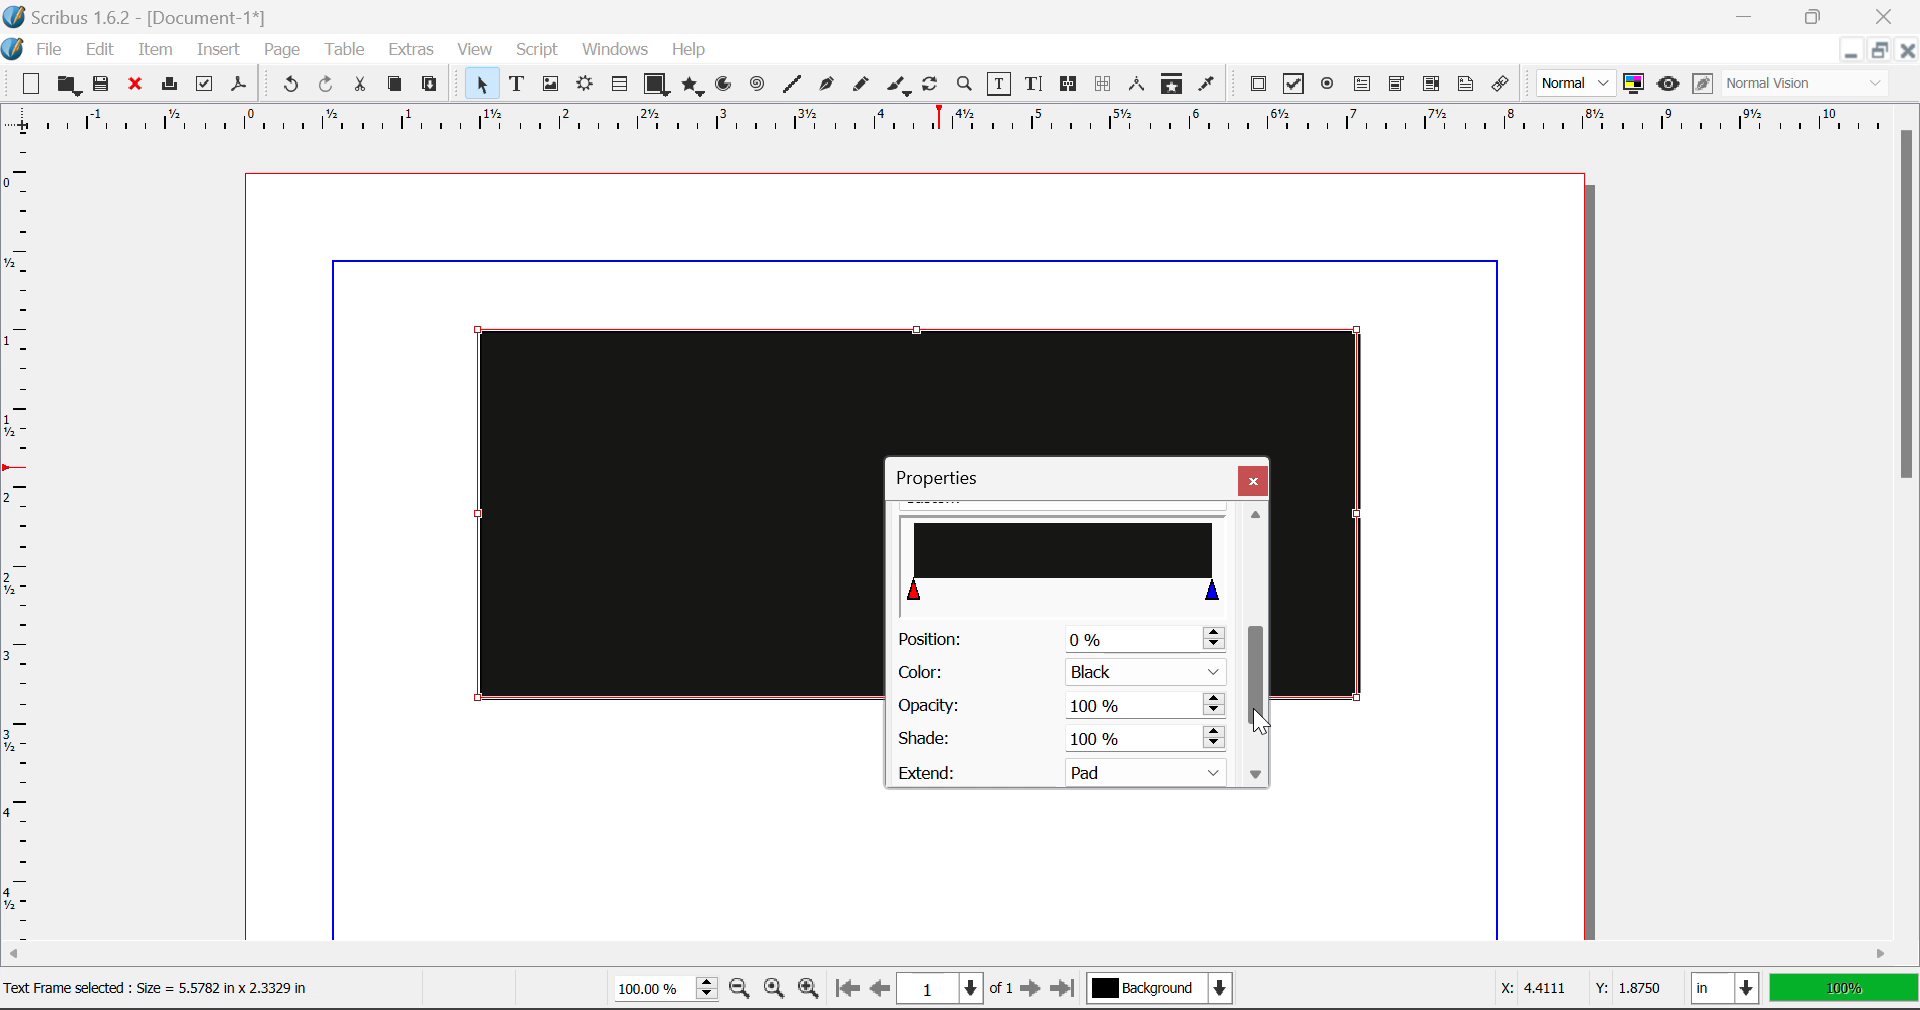  What do you see at coordinates (1066, 559) in the screenshot?
I see `Gradient Slider` at bounding box center [1066, 559].